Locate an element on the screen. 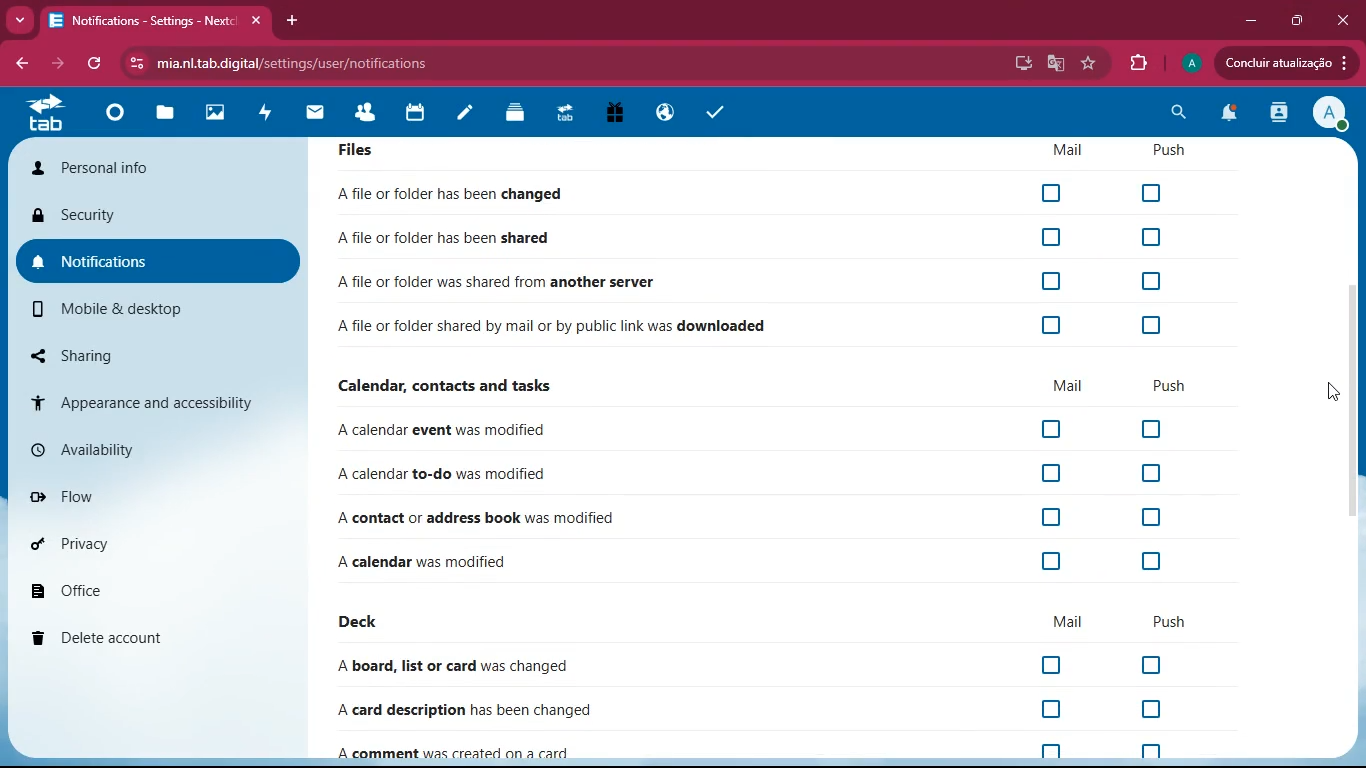 The image size is (1366, 768). event is located at coordinates (543, 430).